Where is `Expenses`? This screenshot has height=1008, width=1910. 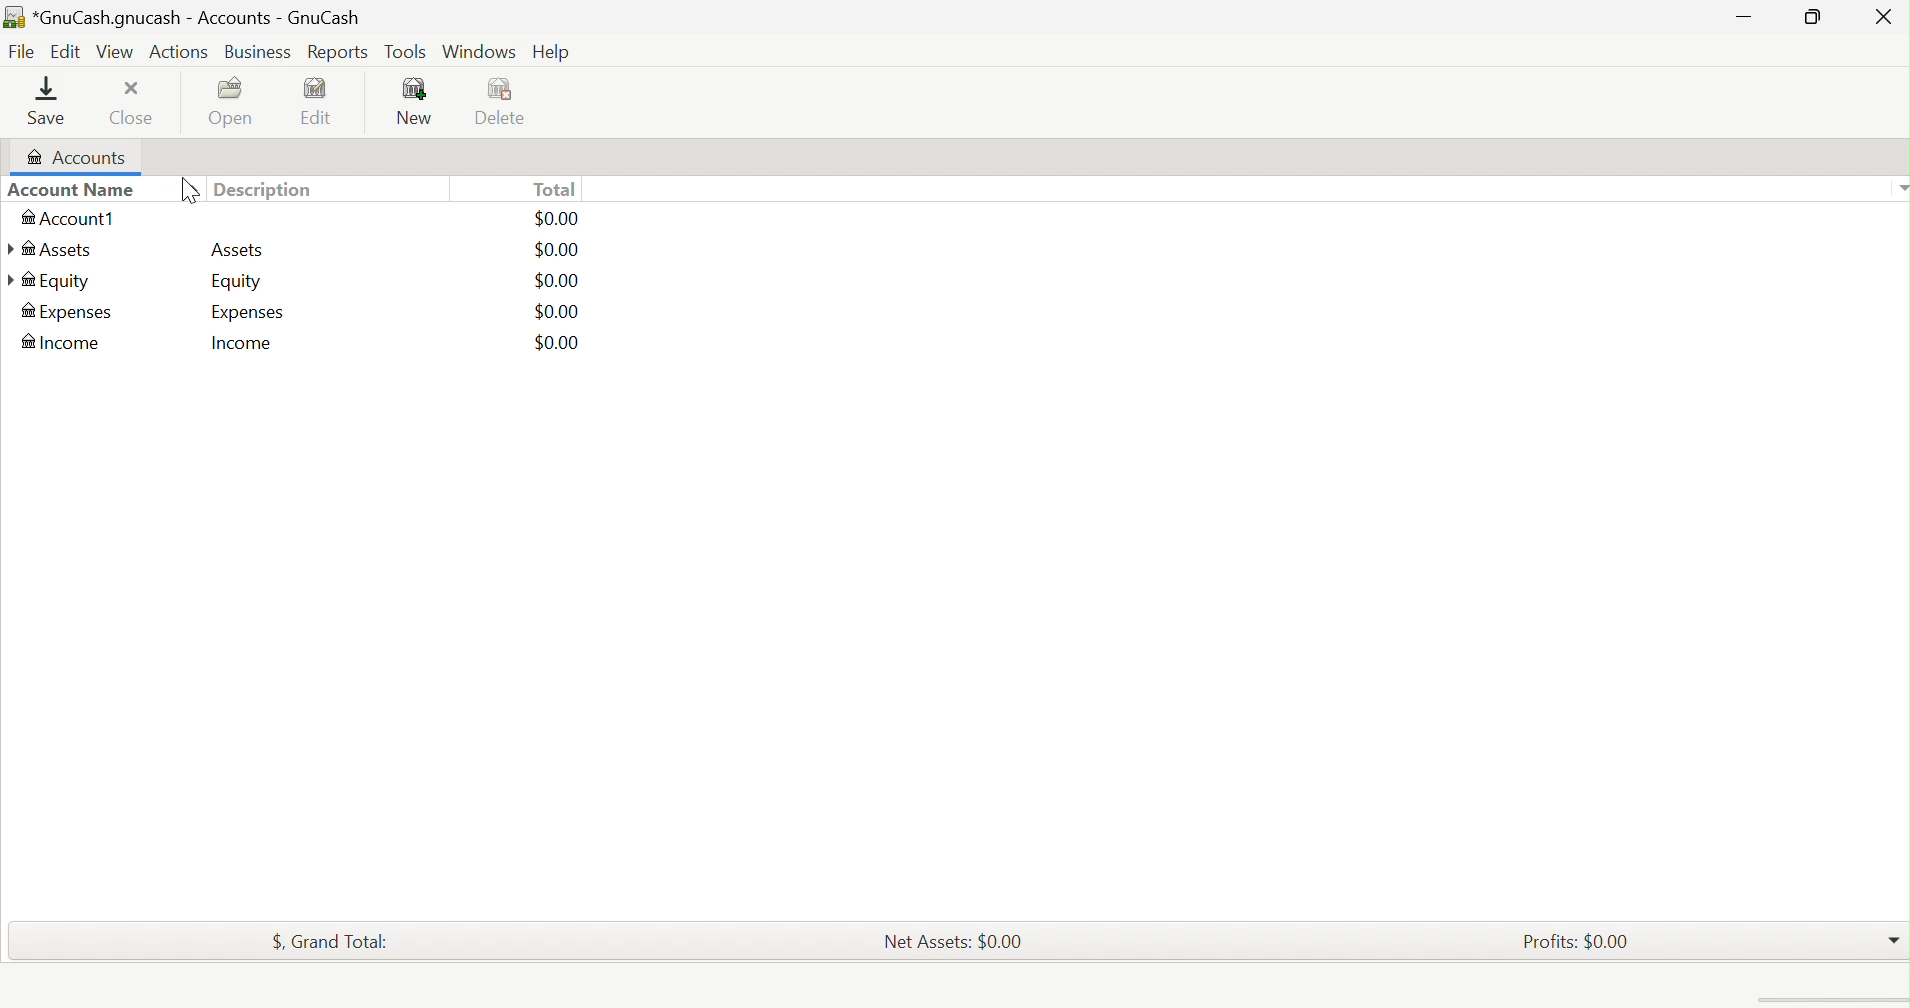 Expenses is located at coordinates (68, 283).